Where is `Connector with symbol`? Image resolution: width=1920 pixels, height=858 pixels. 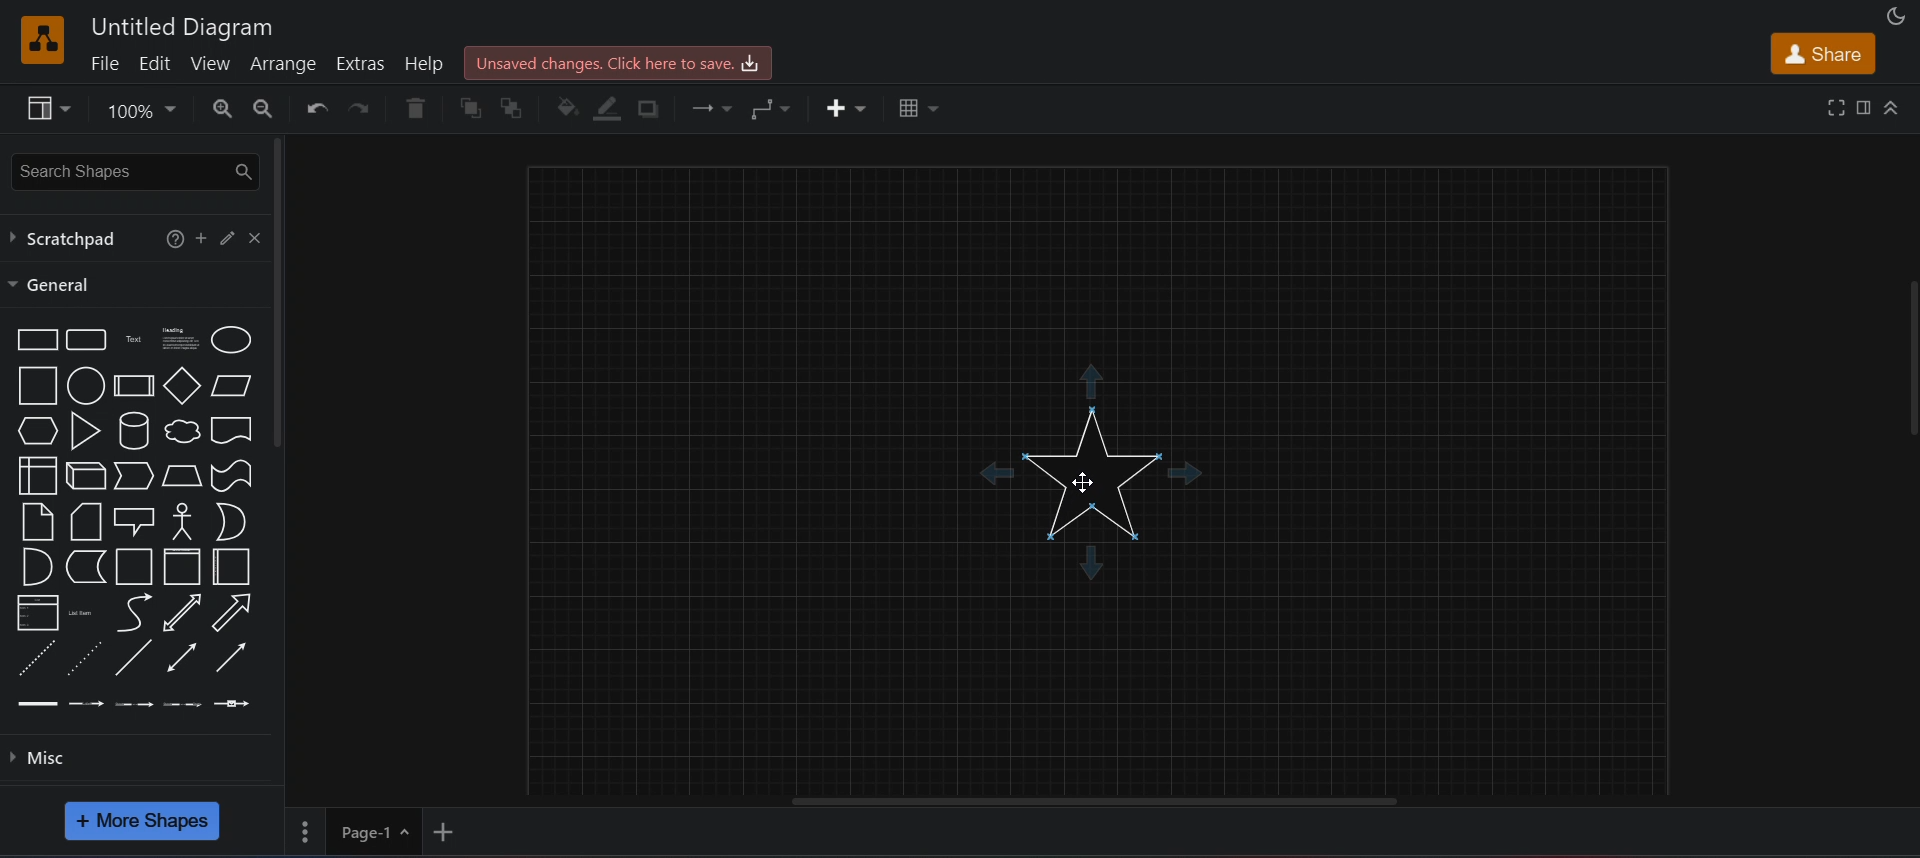
Connector with symbol is located at coordinates (236, 702).